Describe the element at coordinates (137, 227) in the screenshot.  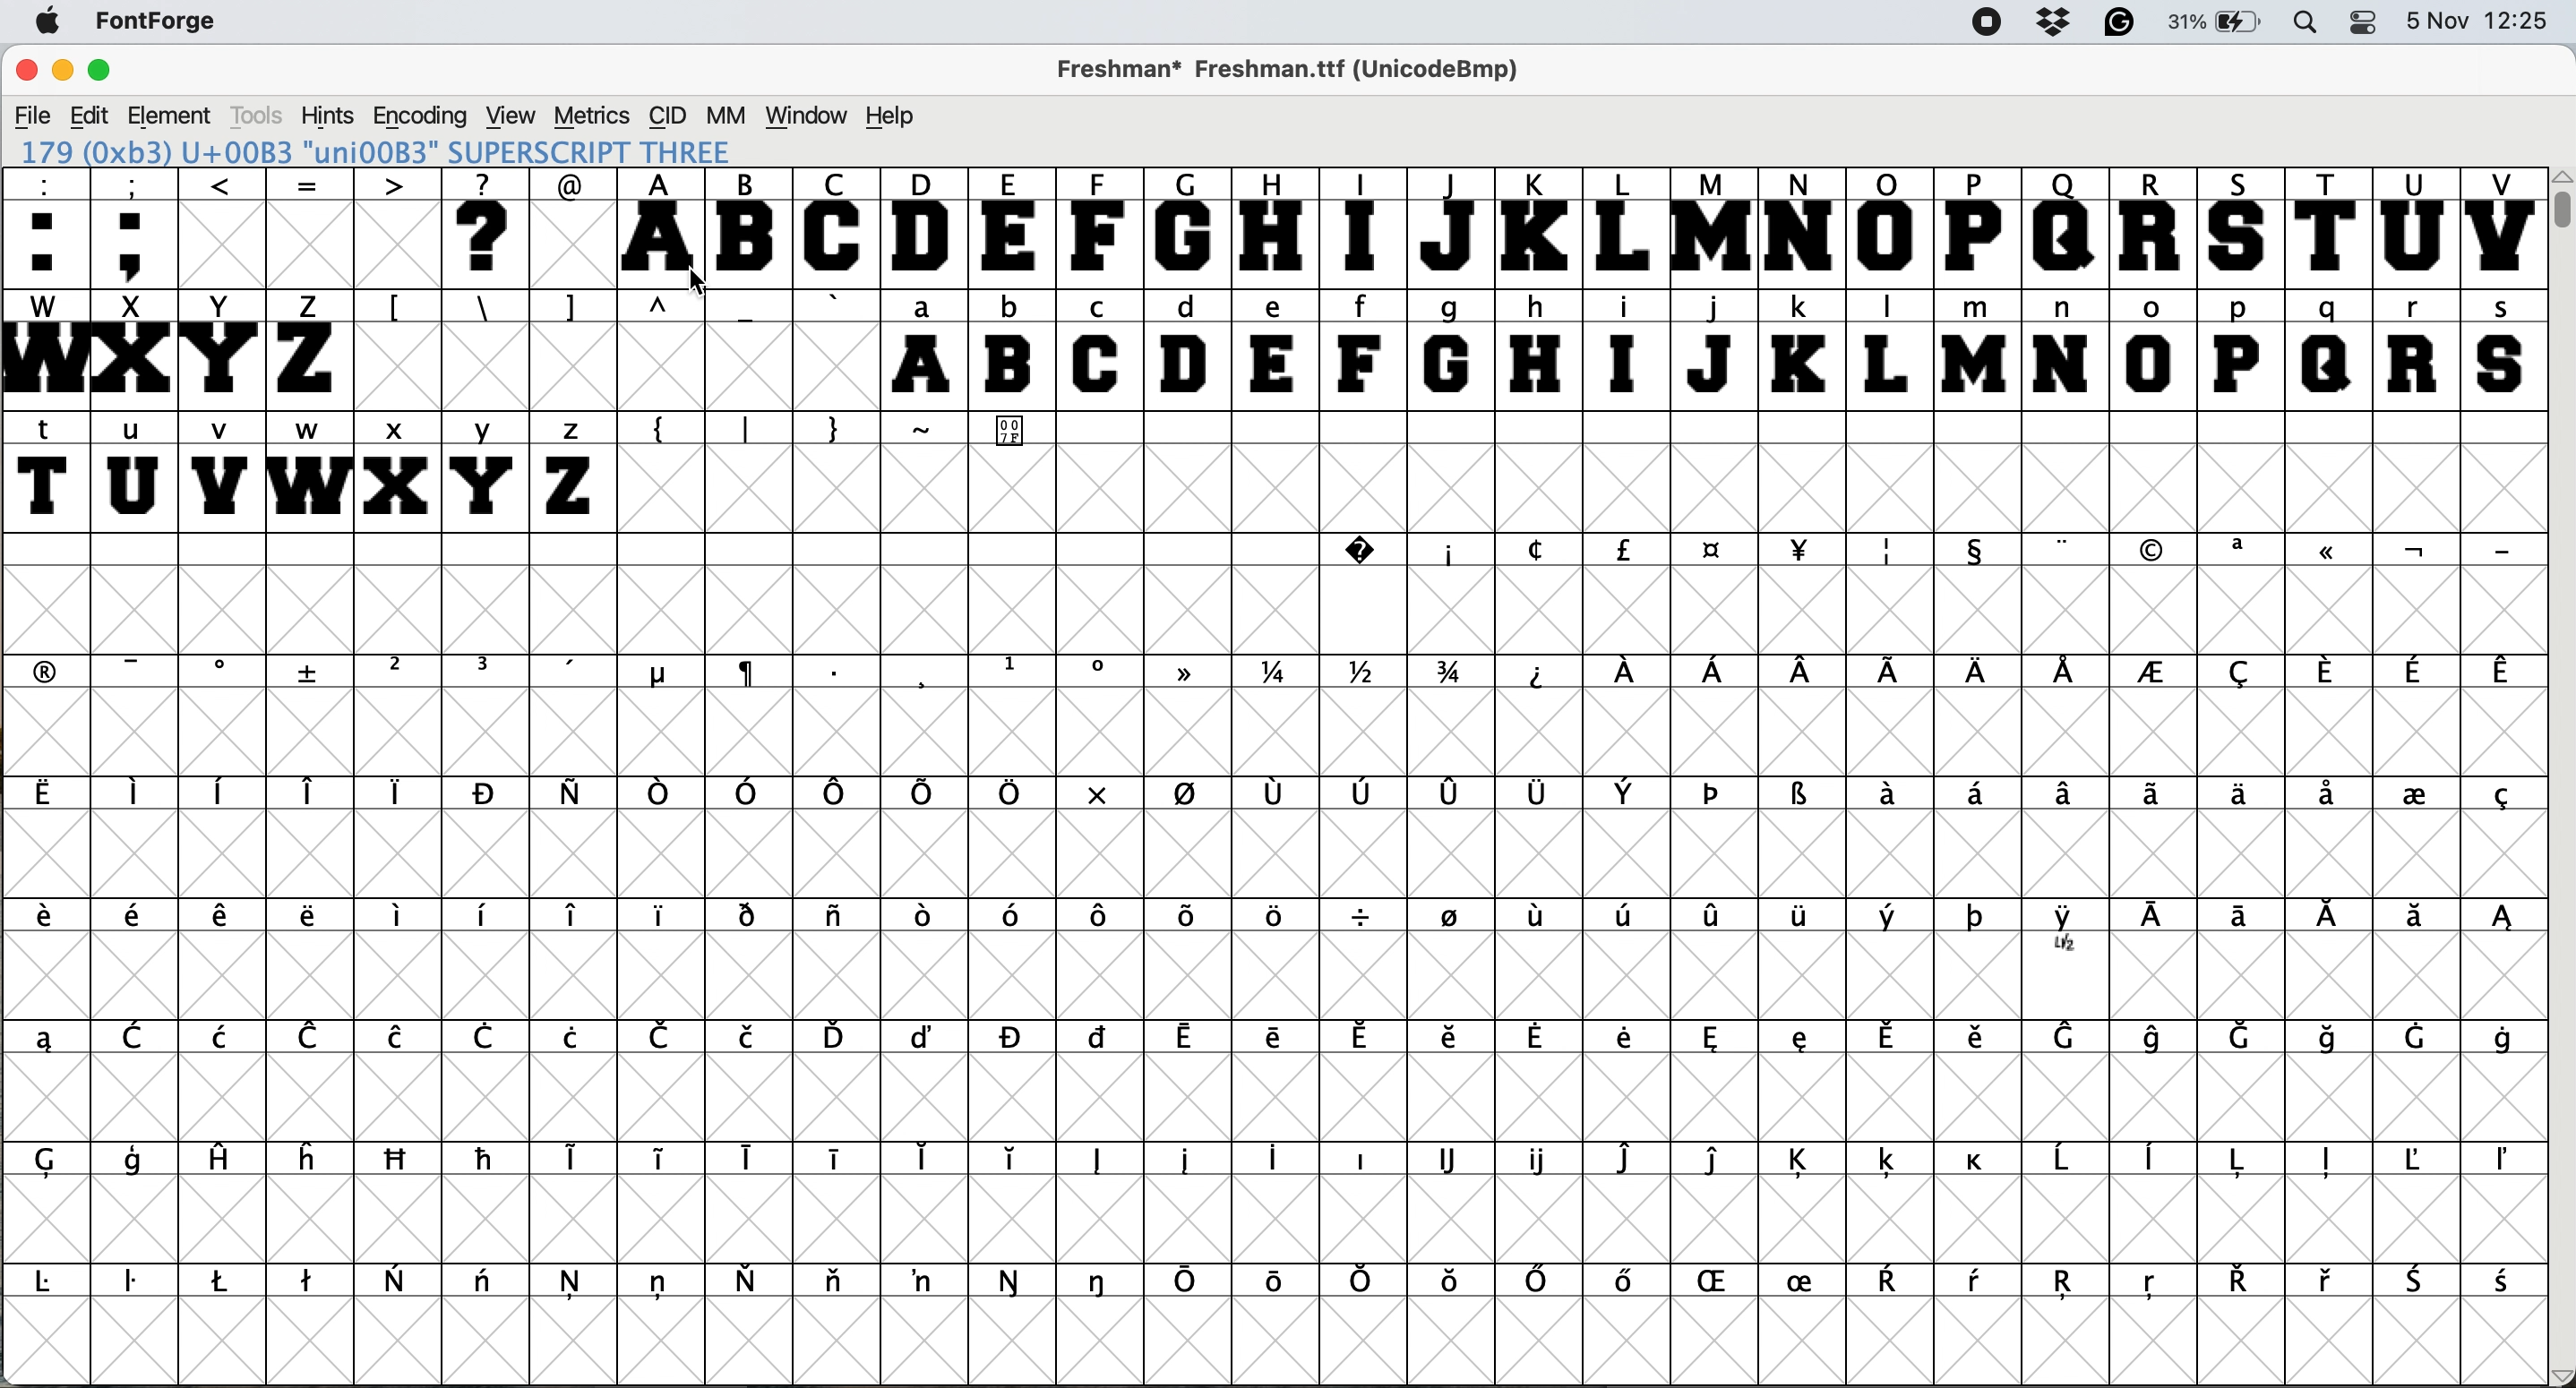
I see `;` at that location.